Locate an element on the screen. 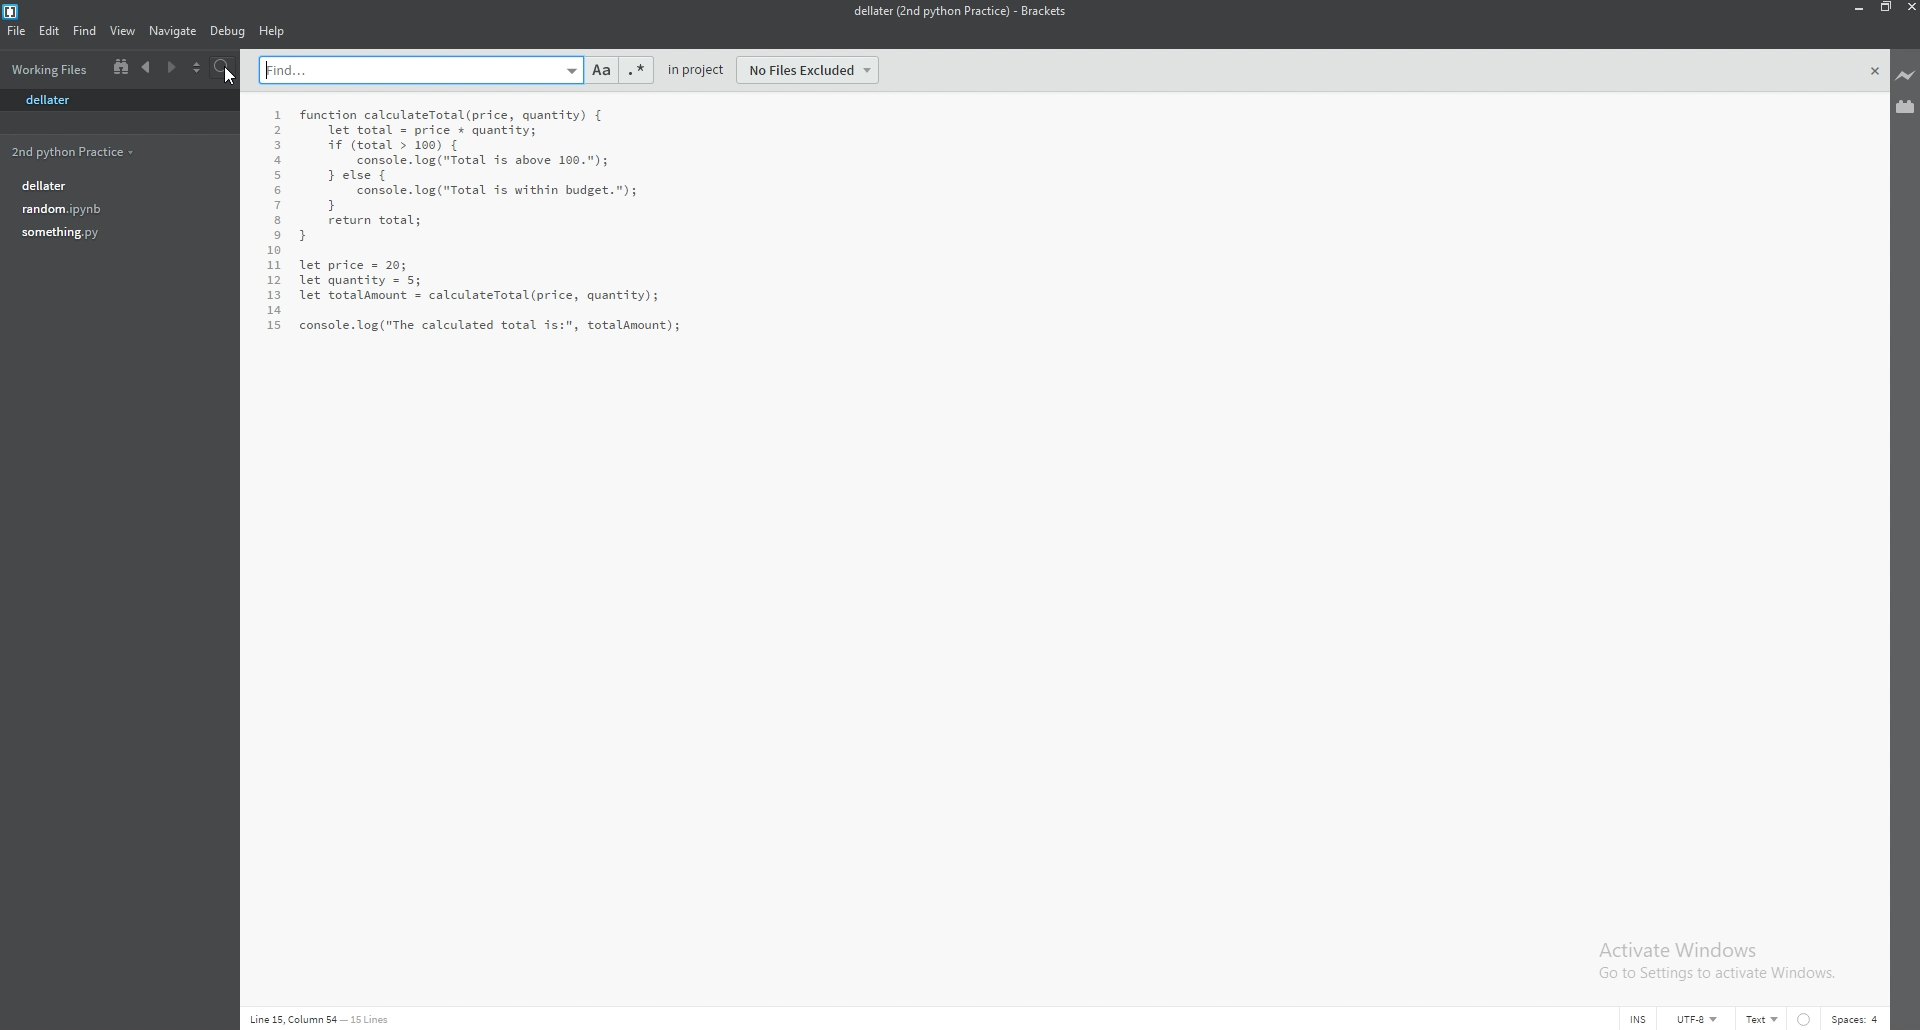  bracket logo is located at coordinates (13, 11).